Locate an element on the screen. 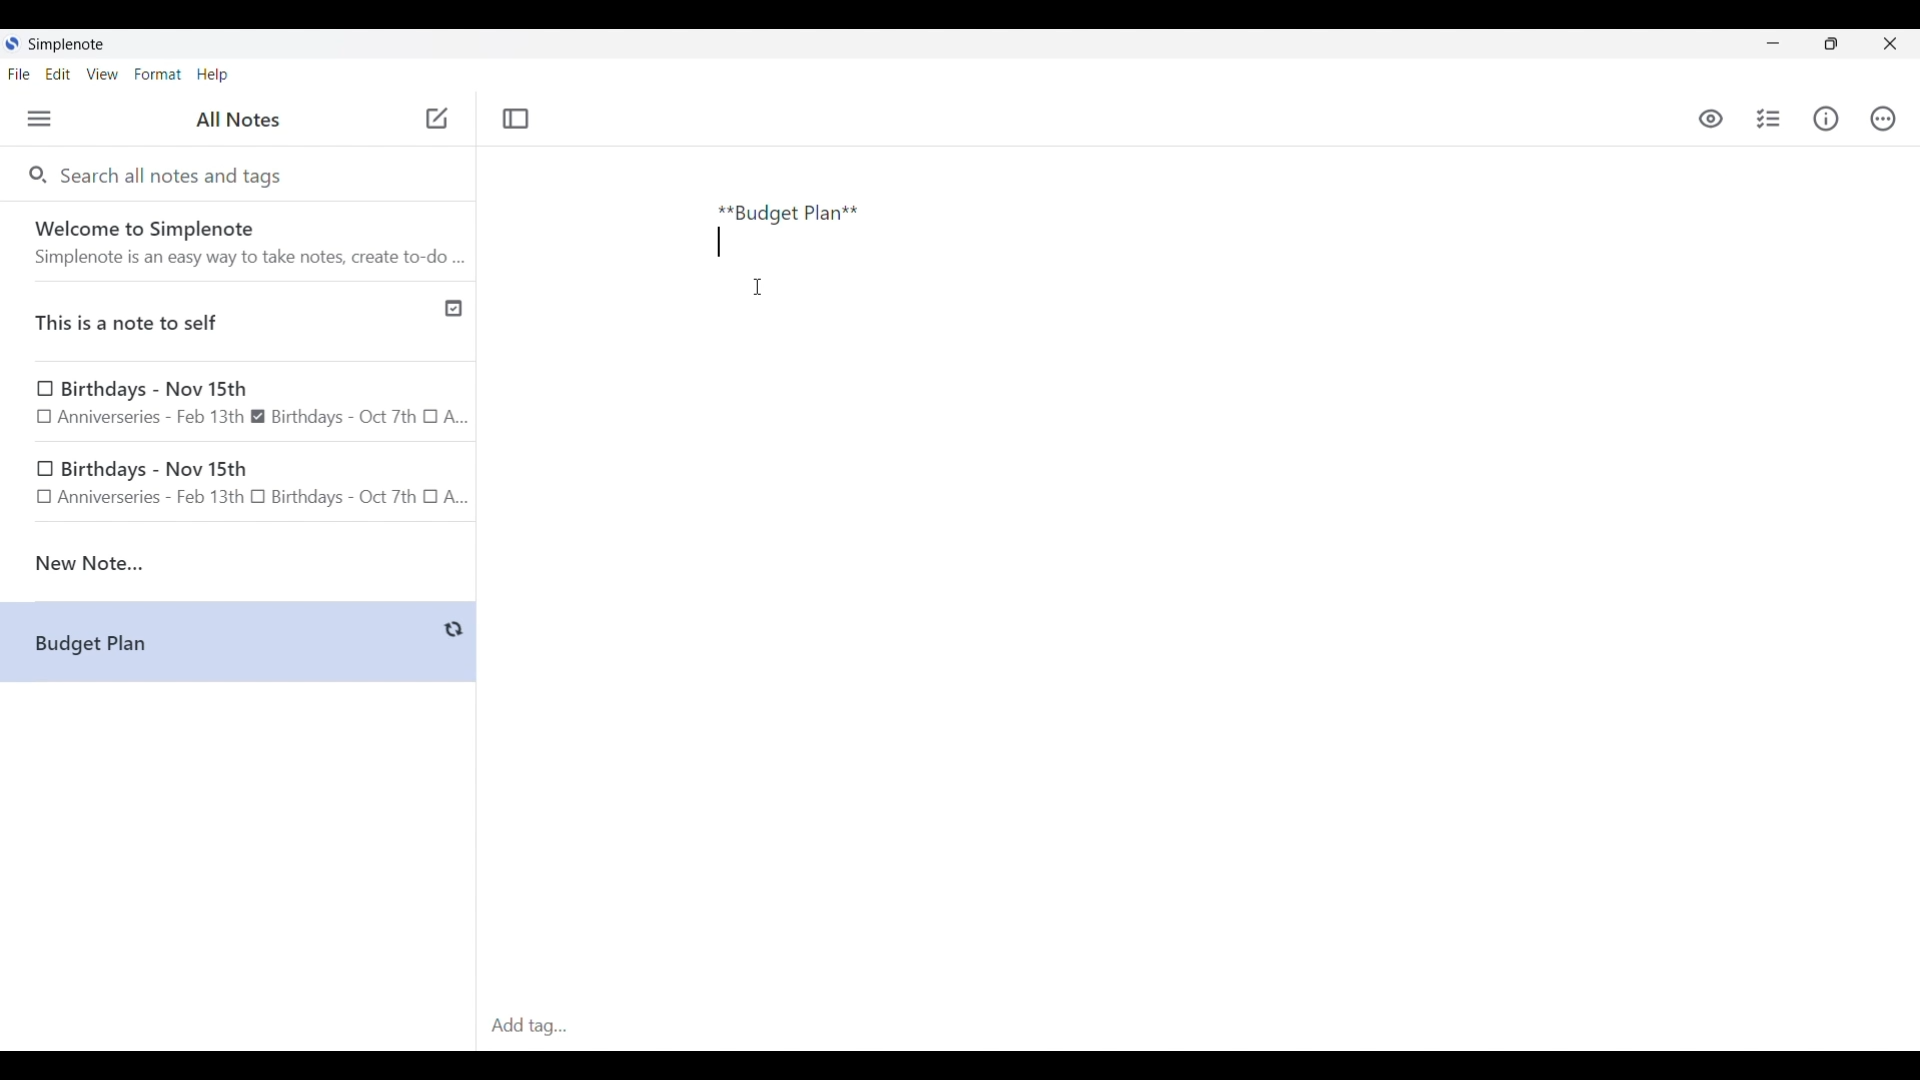 The width and height of the screenshot is (1920, 1080). Toggle focus mode is located at coordinates (515, 119).